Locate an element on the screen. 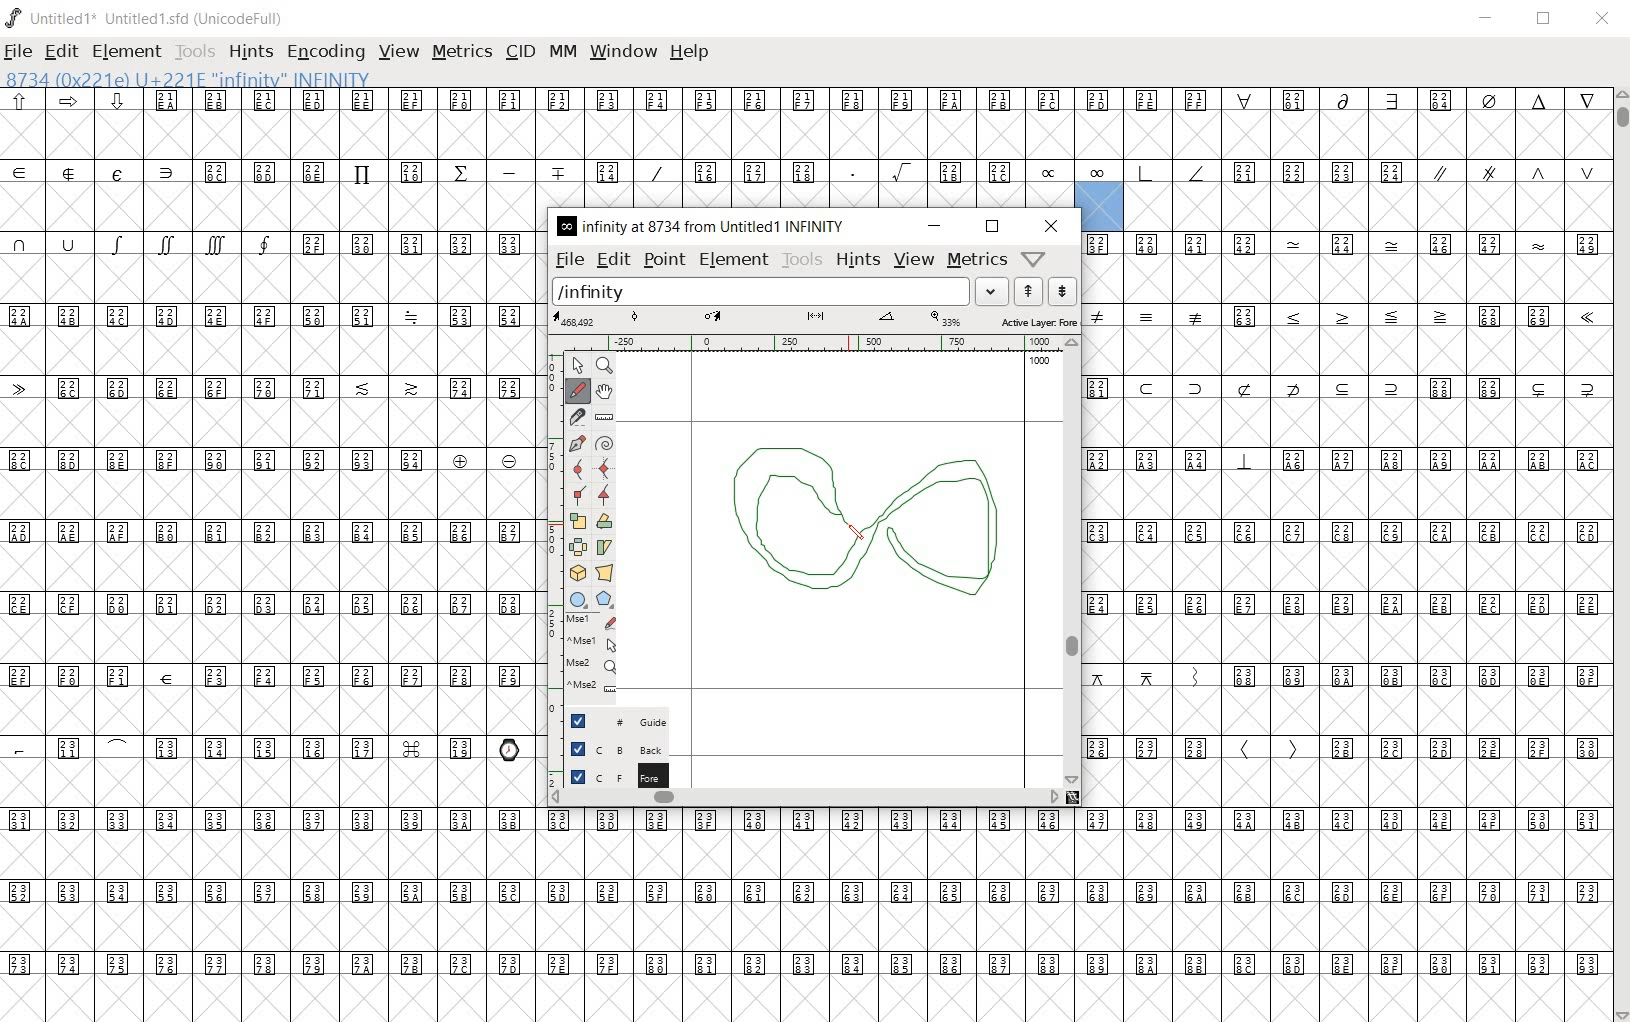 The image size is (1630, 1022). tools is located at coordinates (801, 260).